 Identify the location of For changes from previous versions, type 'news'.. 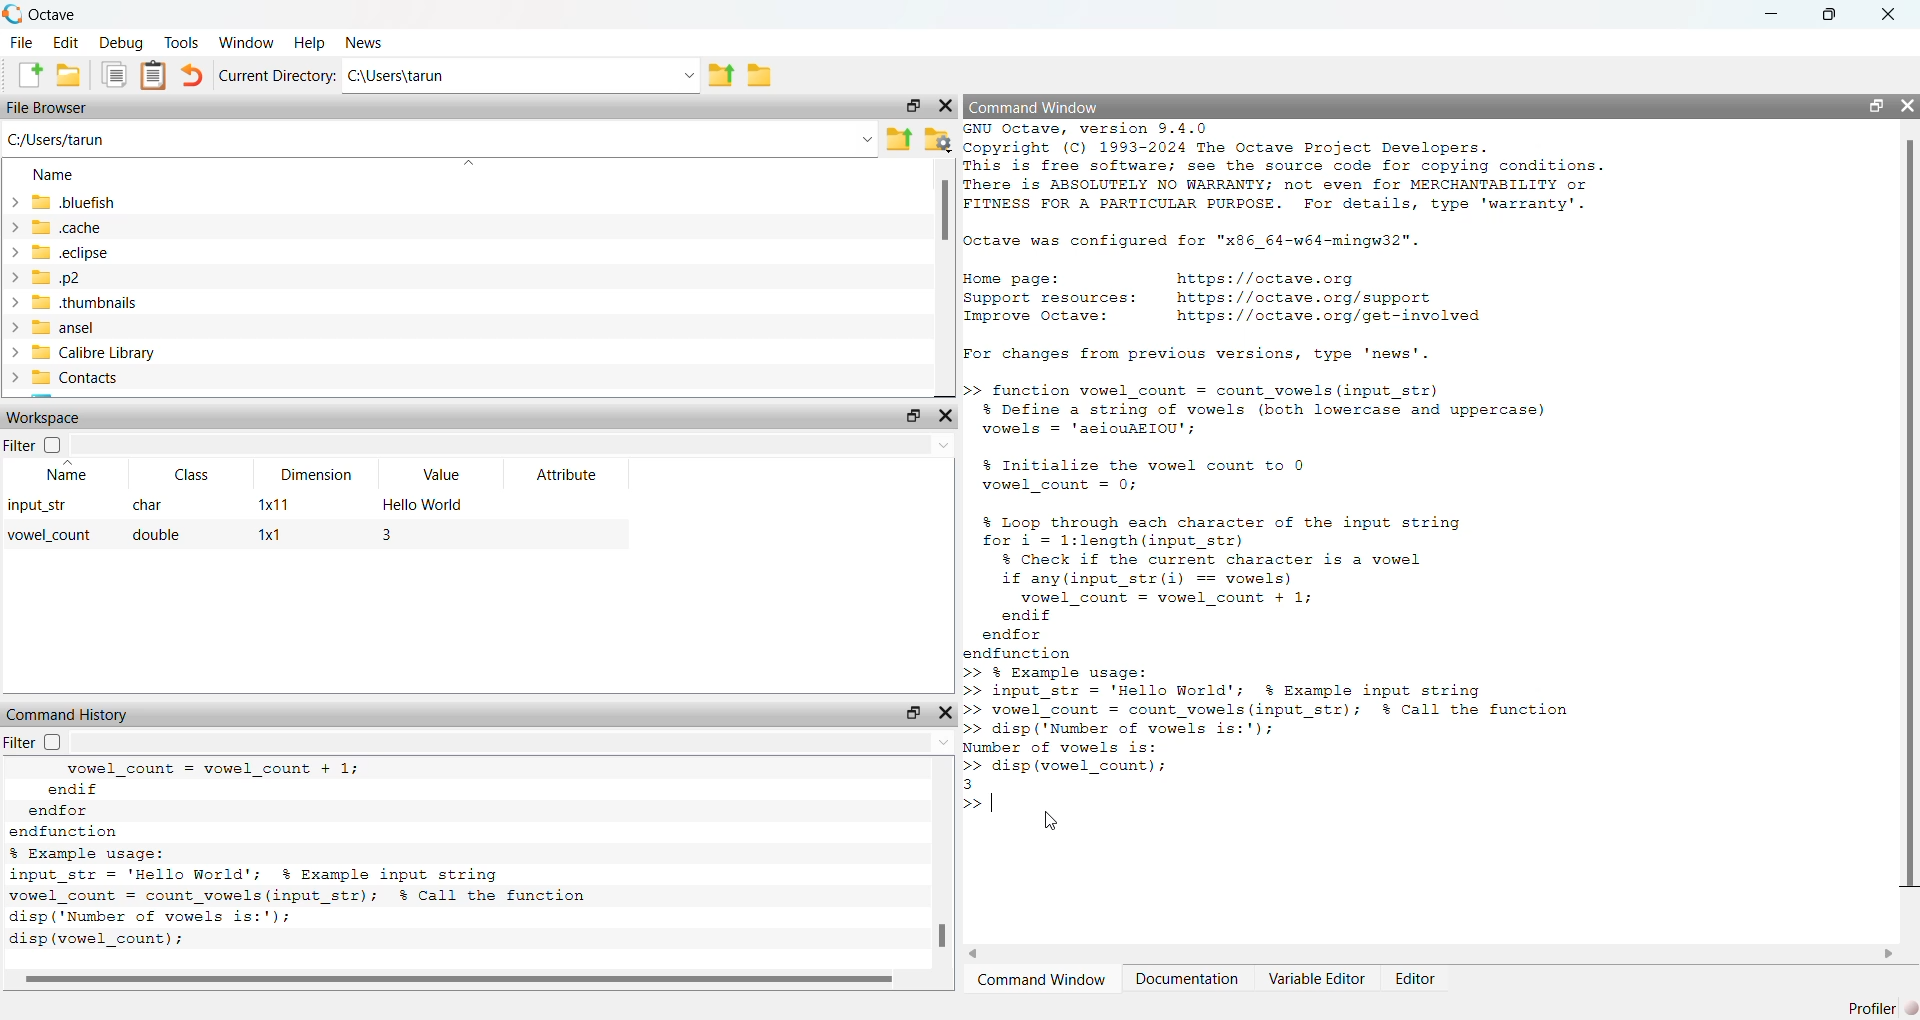
(1205, 356).